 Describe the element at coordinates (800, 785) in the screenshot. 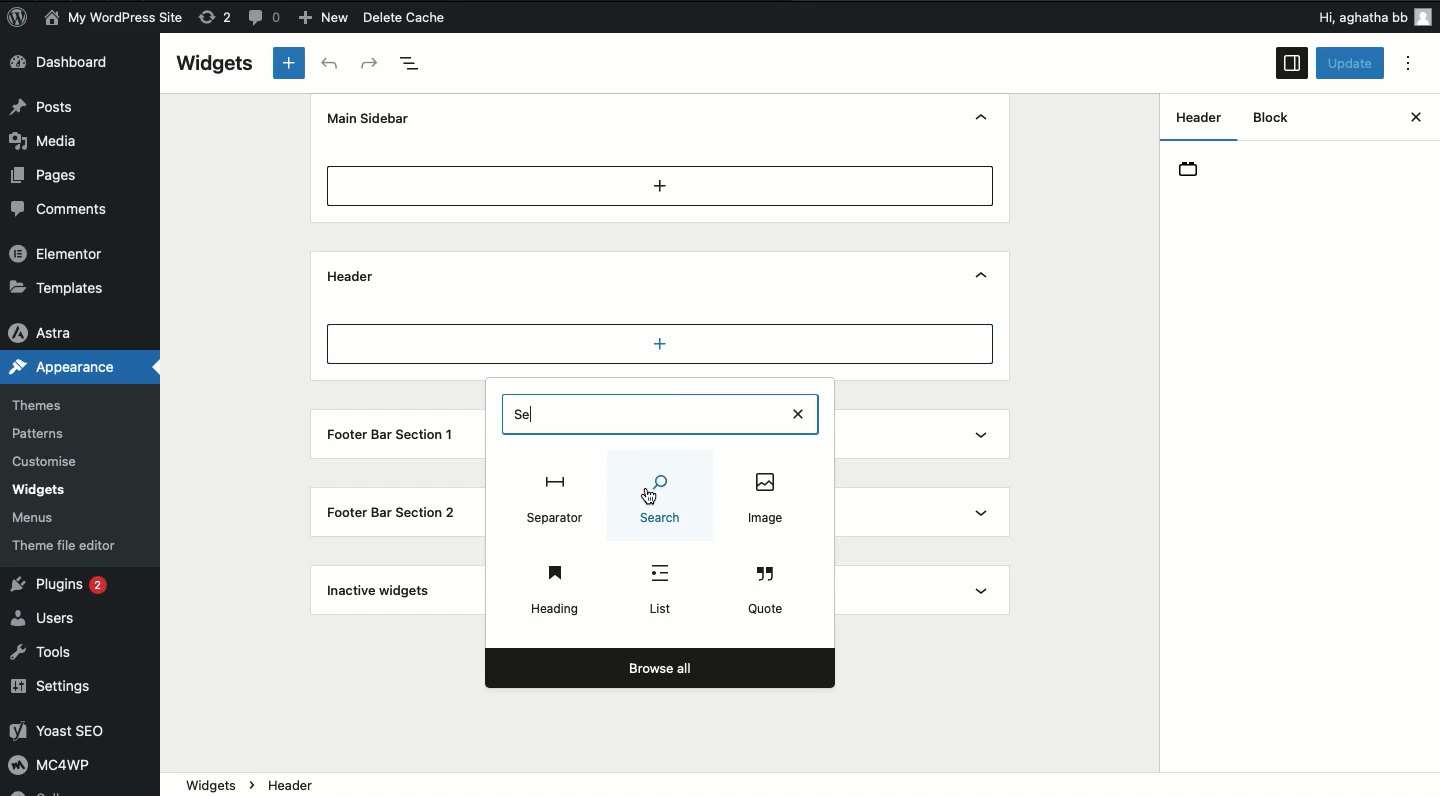

I see `widgets` at that location.